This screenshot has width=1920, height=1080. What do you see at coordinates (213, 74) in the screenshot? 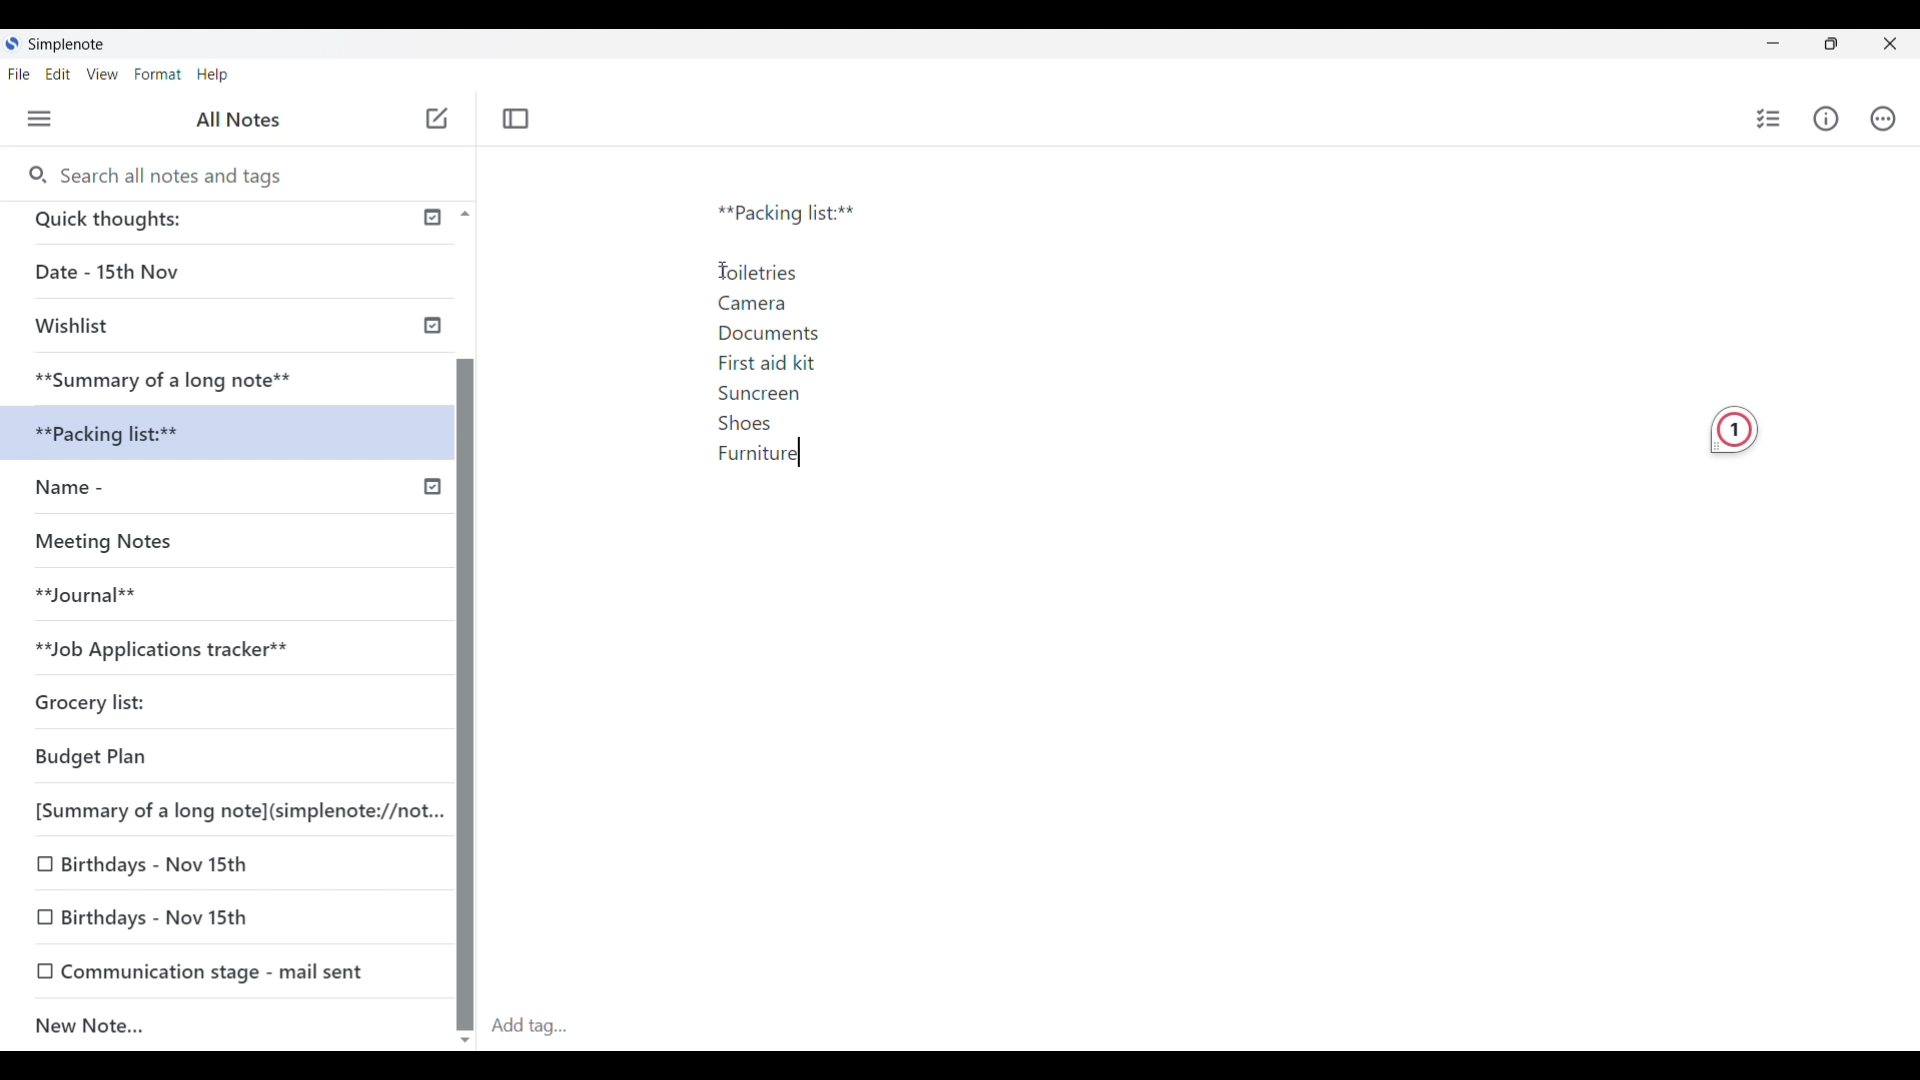
I see `Help menu` at bounding box center [213, 74].